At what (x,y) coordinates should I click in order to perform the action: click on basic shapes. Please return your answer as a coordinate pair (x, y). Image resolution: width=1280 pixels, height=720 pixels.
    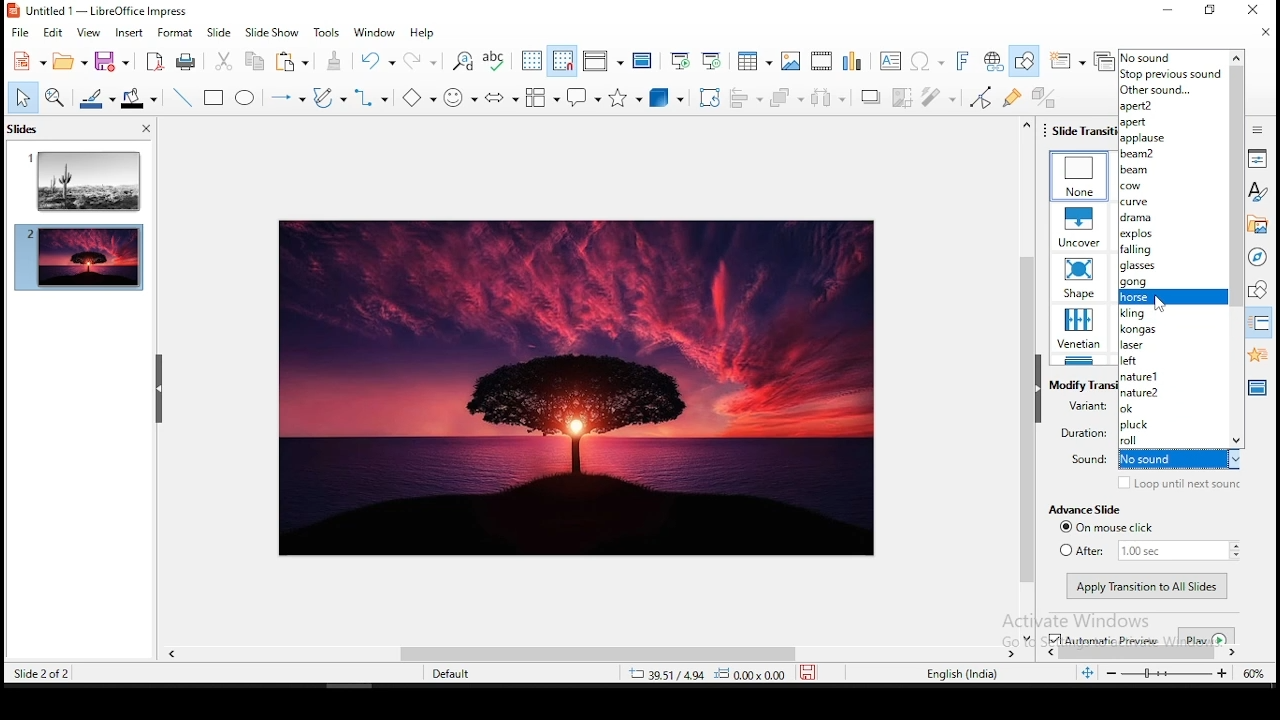
    Looking at the image, I should click on (416, 97).